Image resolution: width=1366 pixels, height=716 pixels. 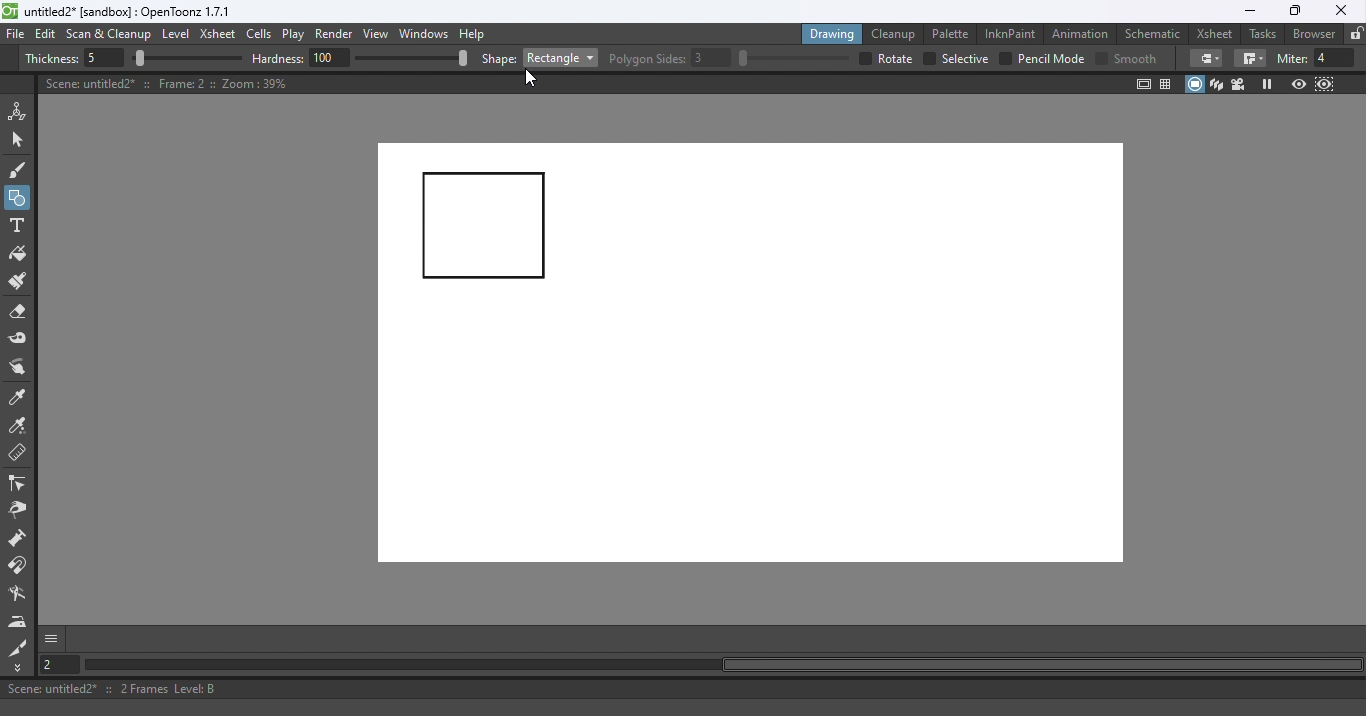 I want to click on Type tool, so click(x=17, y=227).